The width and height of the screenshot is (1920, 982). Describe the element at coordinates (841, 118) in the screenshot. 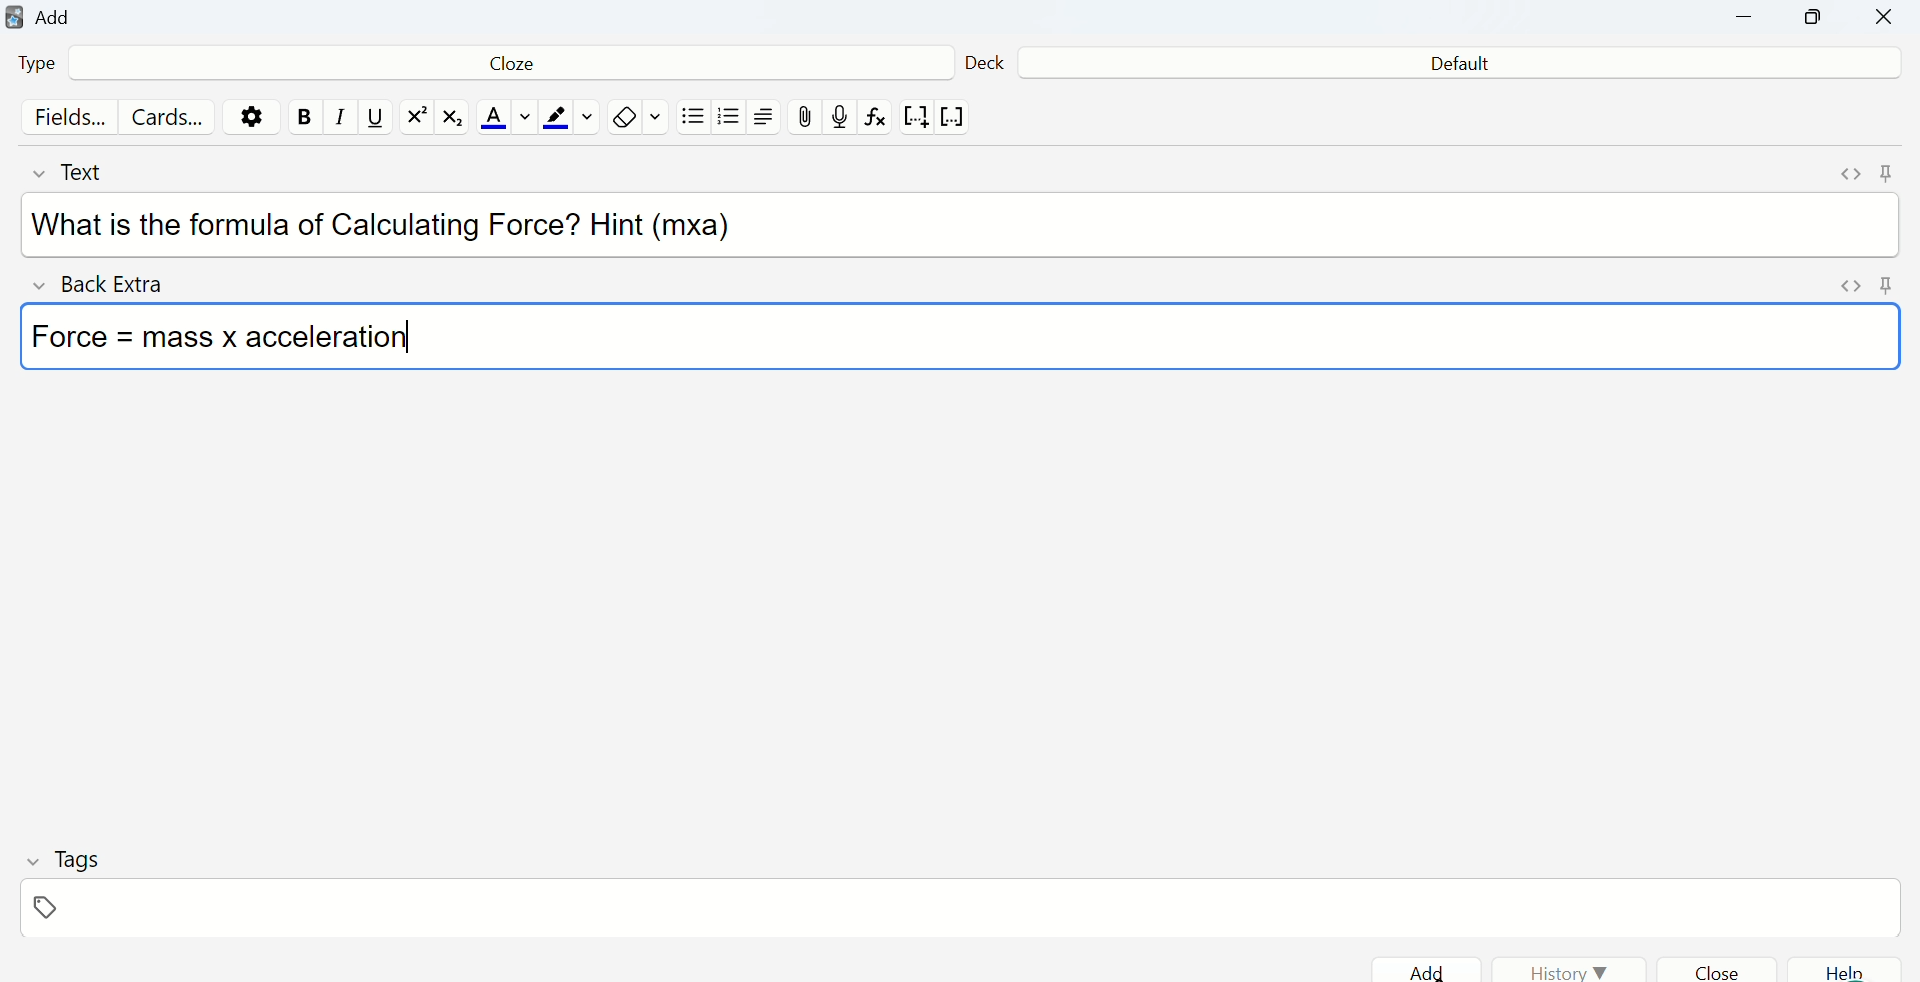

I see `record` at that location.